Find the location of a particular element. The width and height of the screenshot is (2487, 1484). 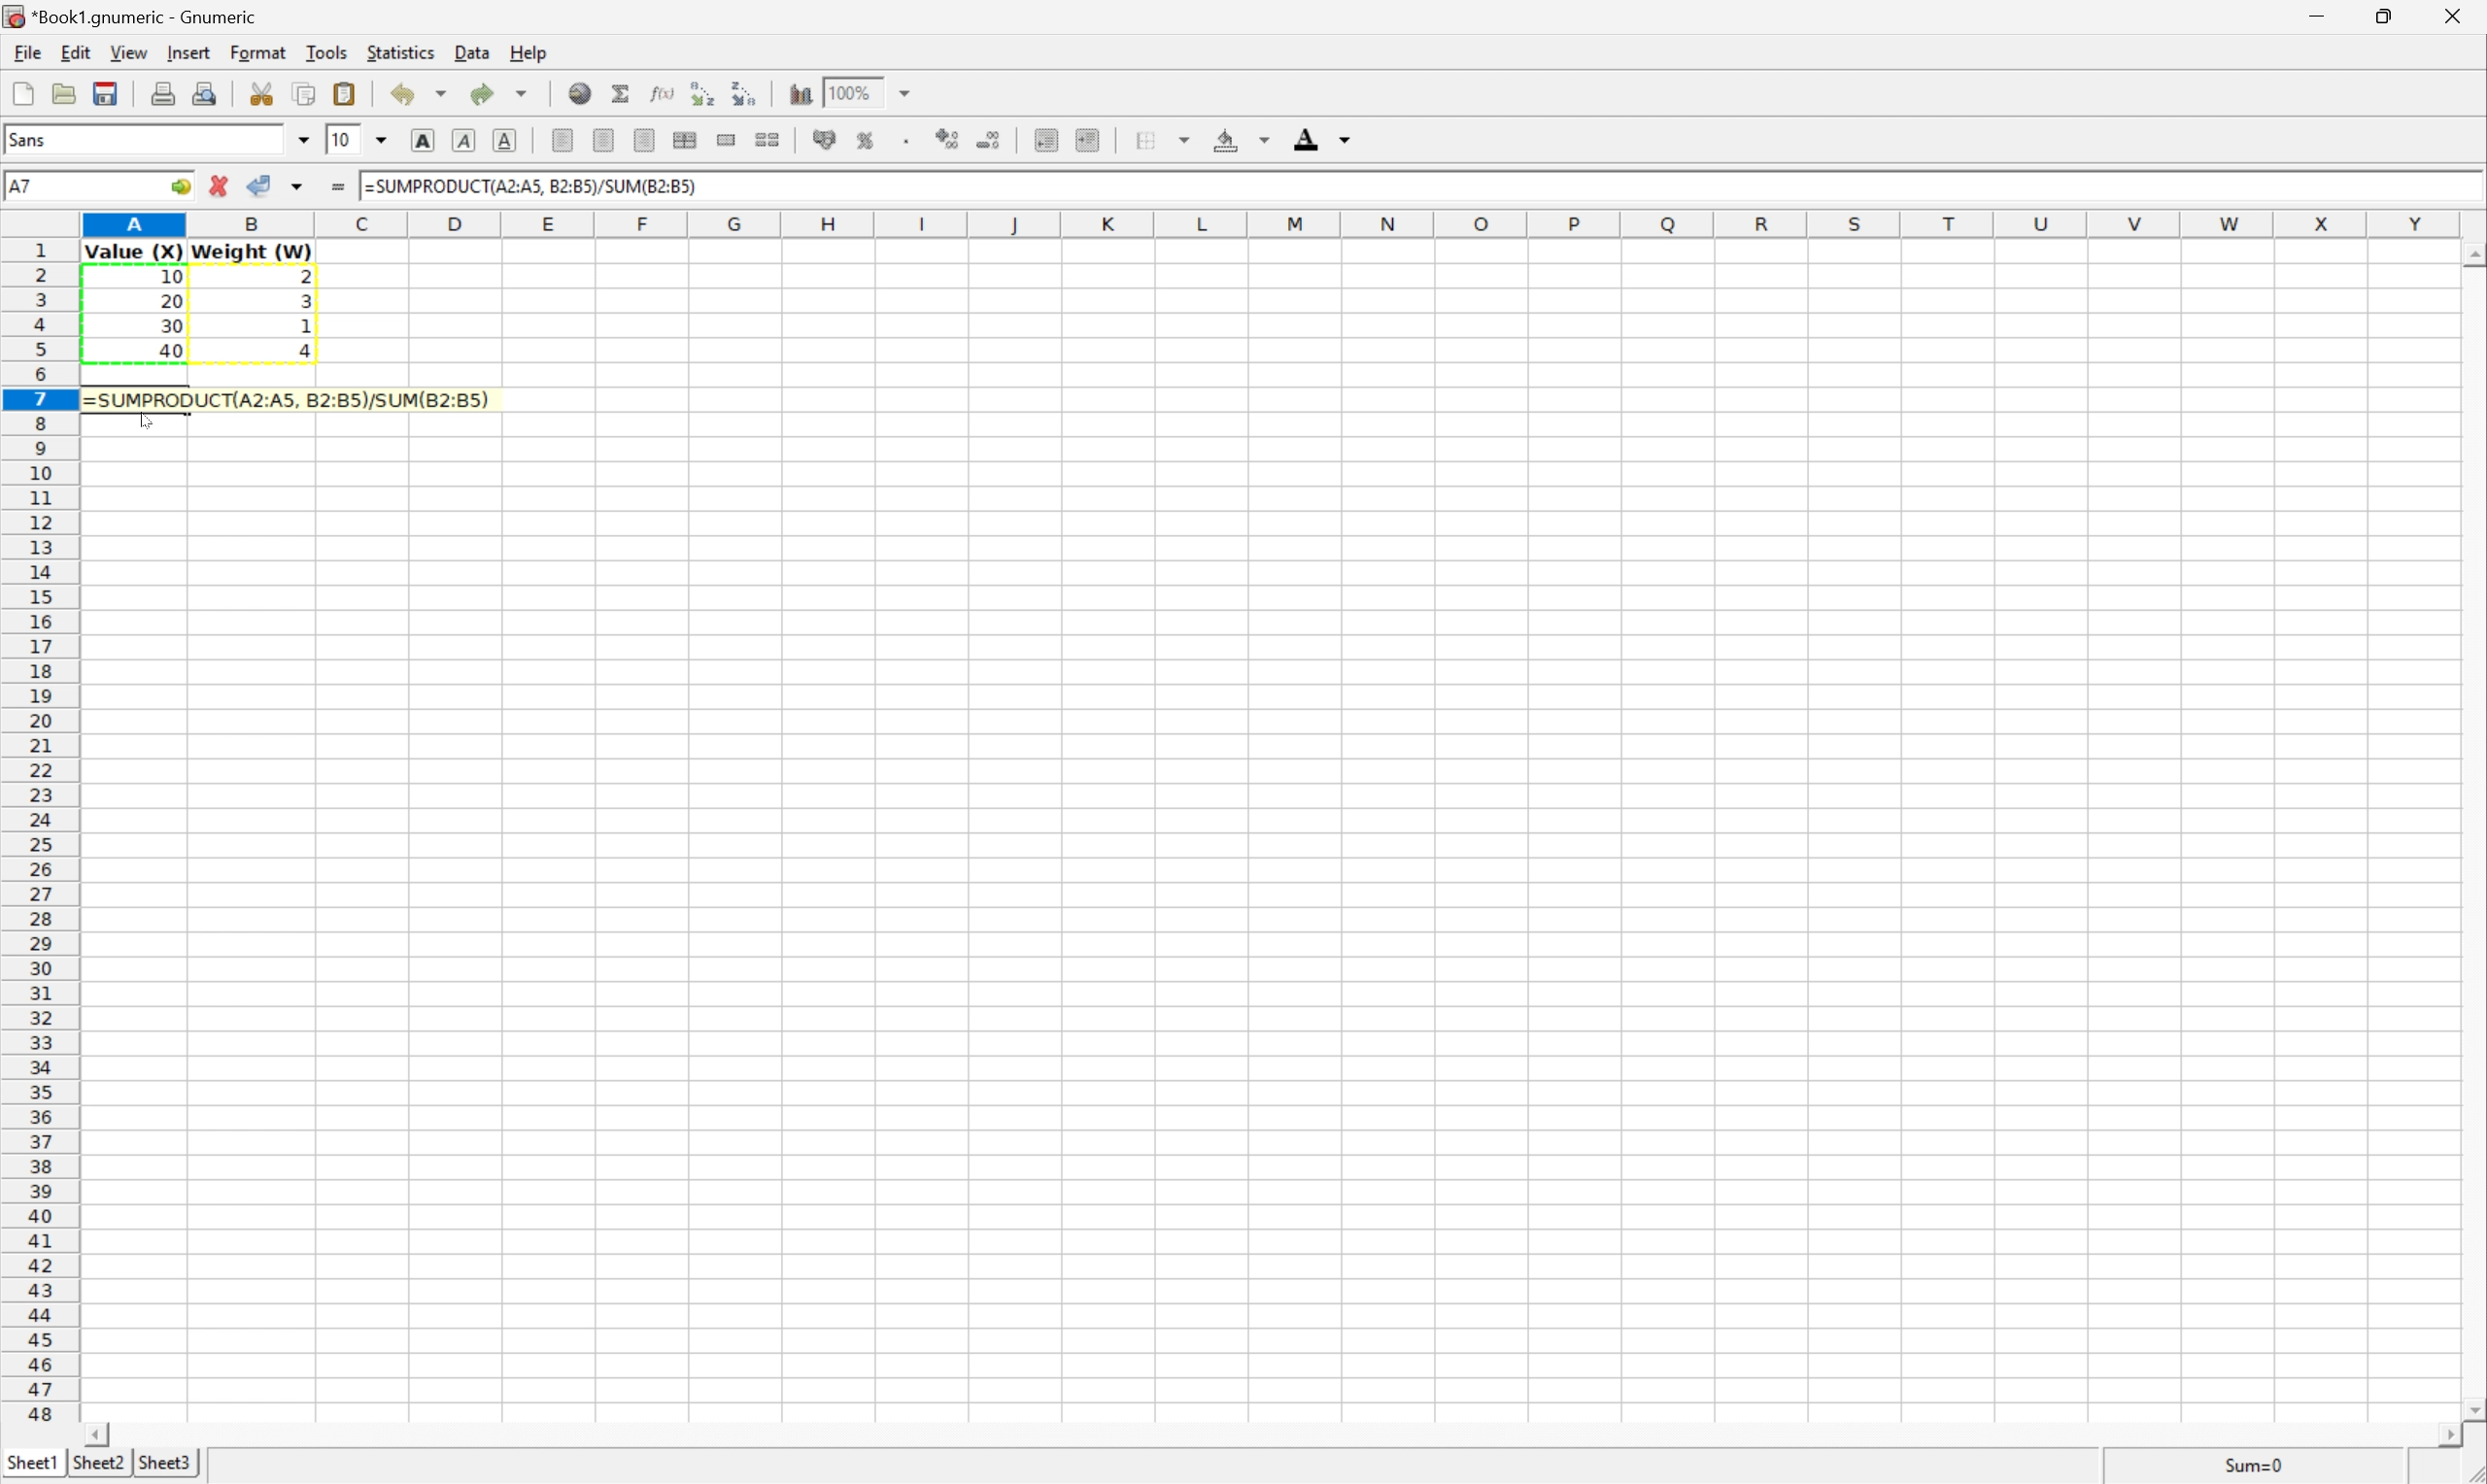

Center horizontally is located at coordinates (605, 142).